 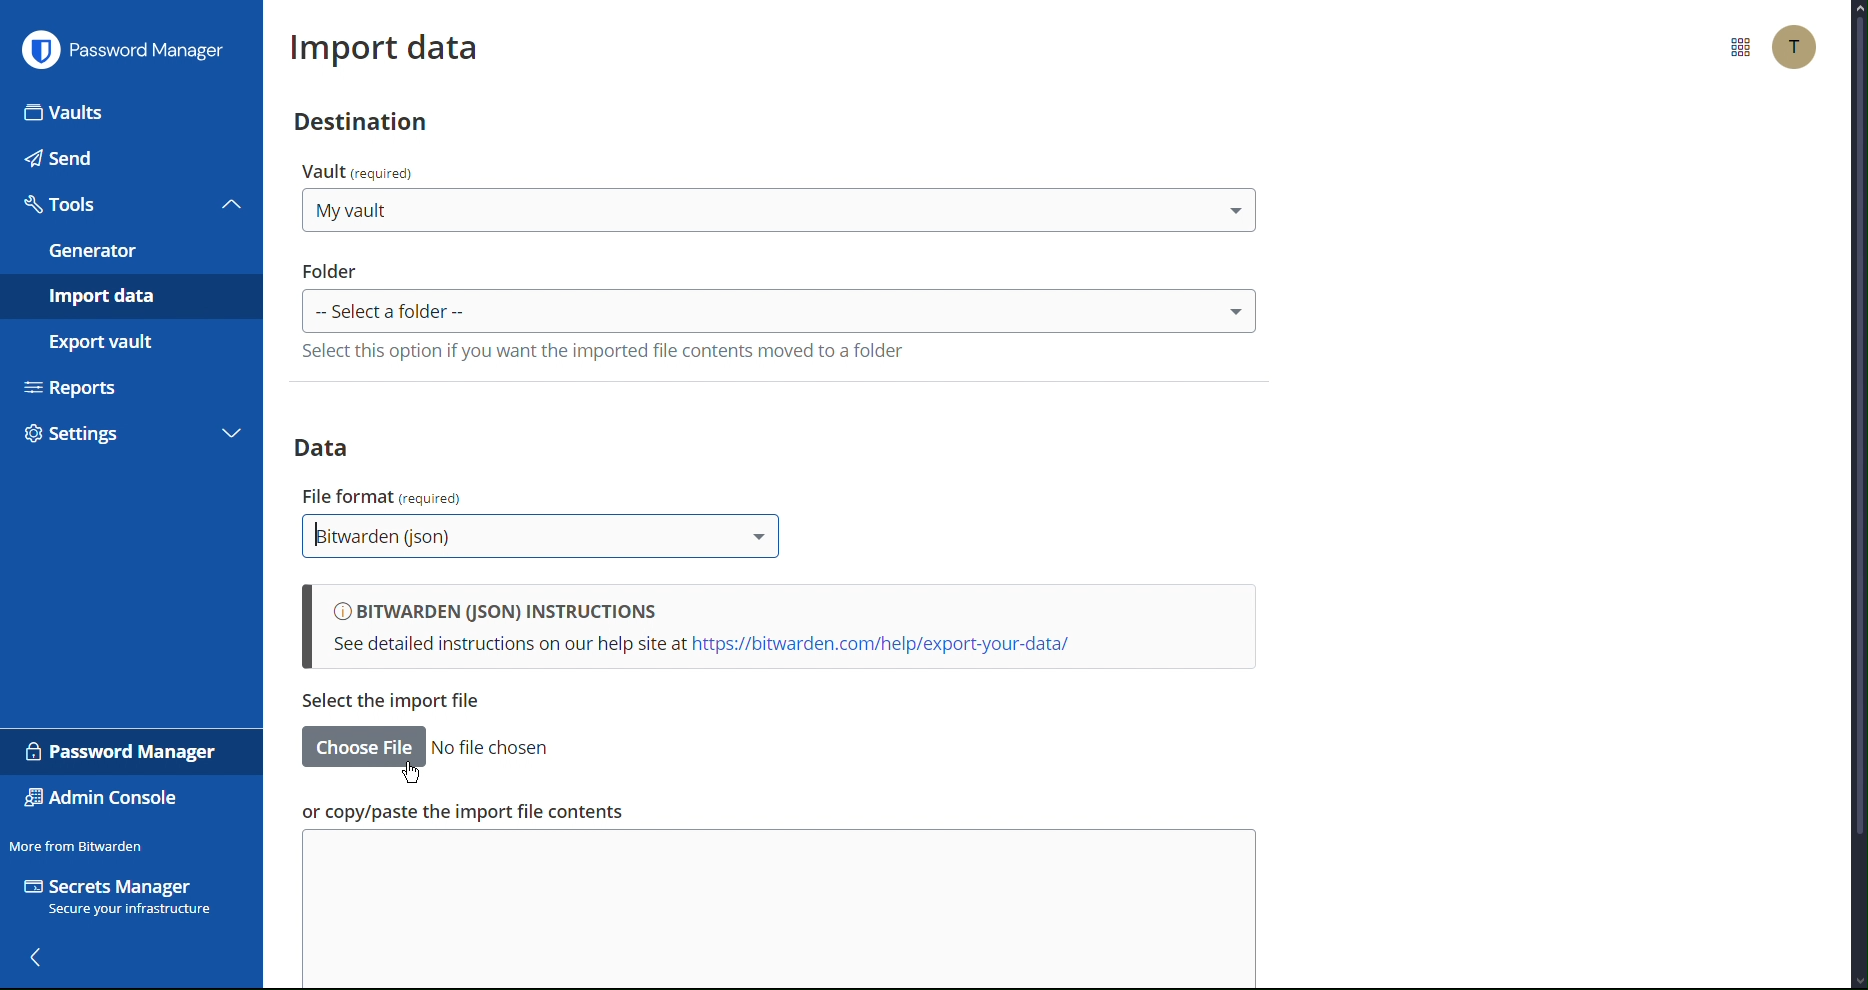 I want to click on or copy/paste the import file contents, so click(x=462, y=813).